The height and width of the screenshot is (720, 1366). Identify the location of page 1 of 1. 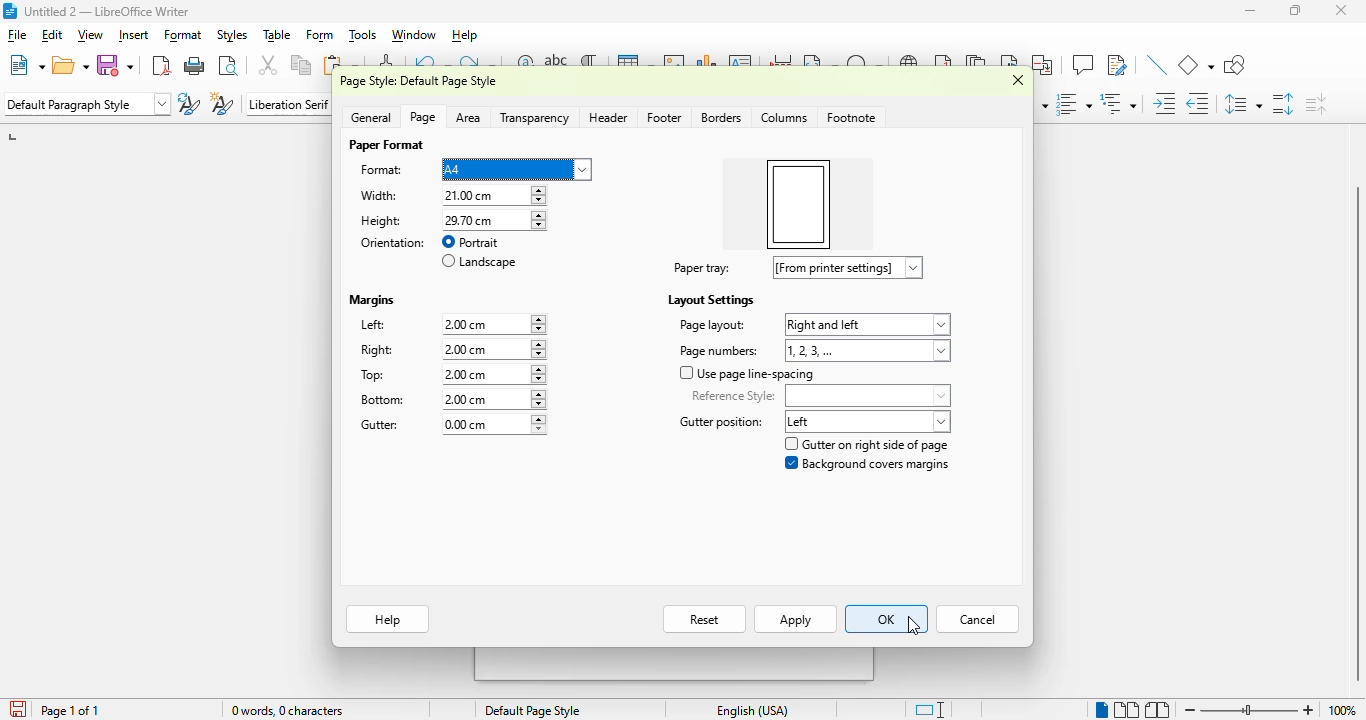
(70, 711).